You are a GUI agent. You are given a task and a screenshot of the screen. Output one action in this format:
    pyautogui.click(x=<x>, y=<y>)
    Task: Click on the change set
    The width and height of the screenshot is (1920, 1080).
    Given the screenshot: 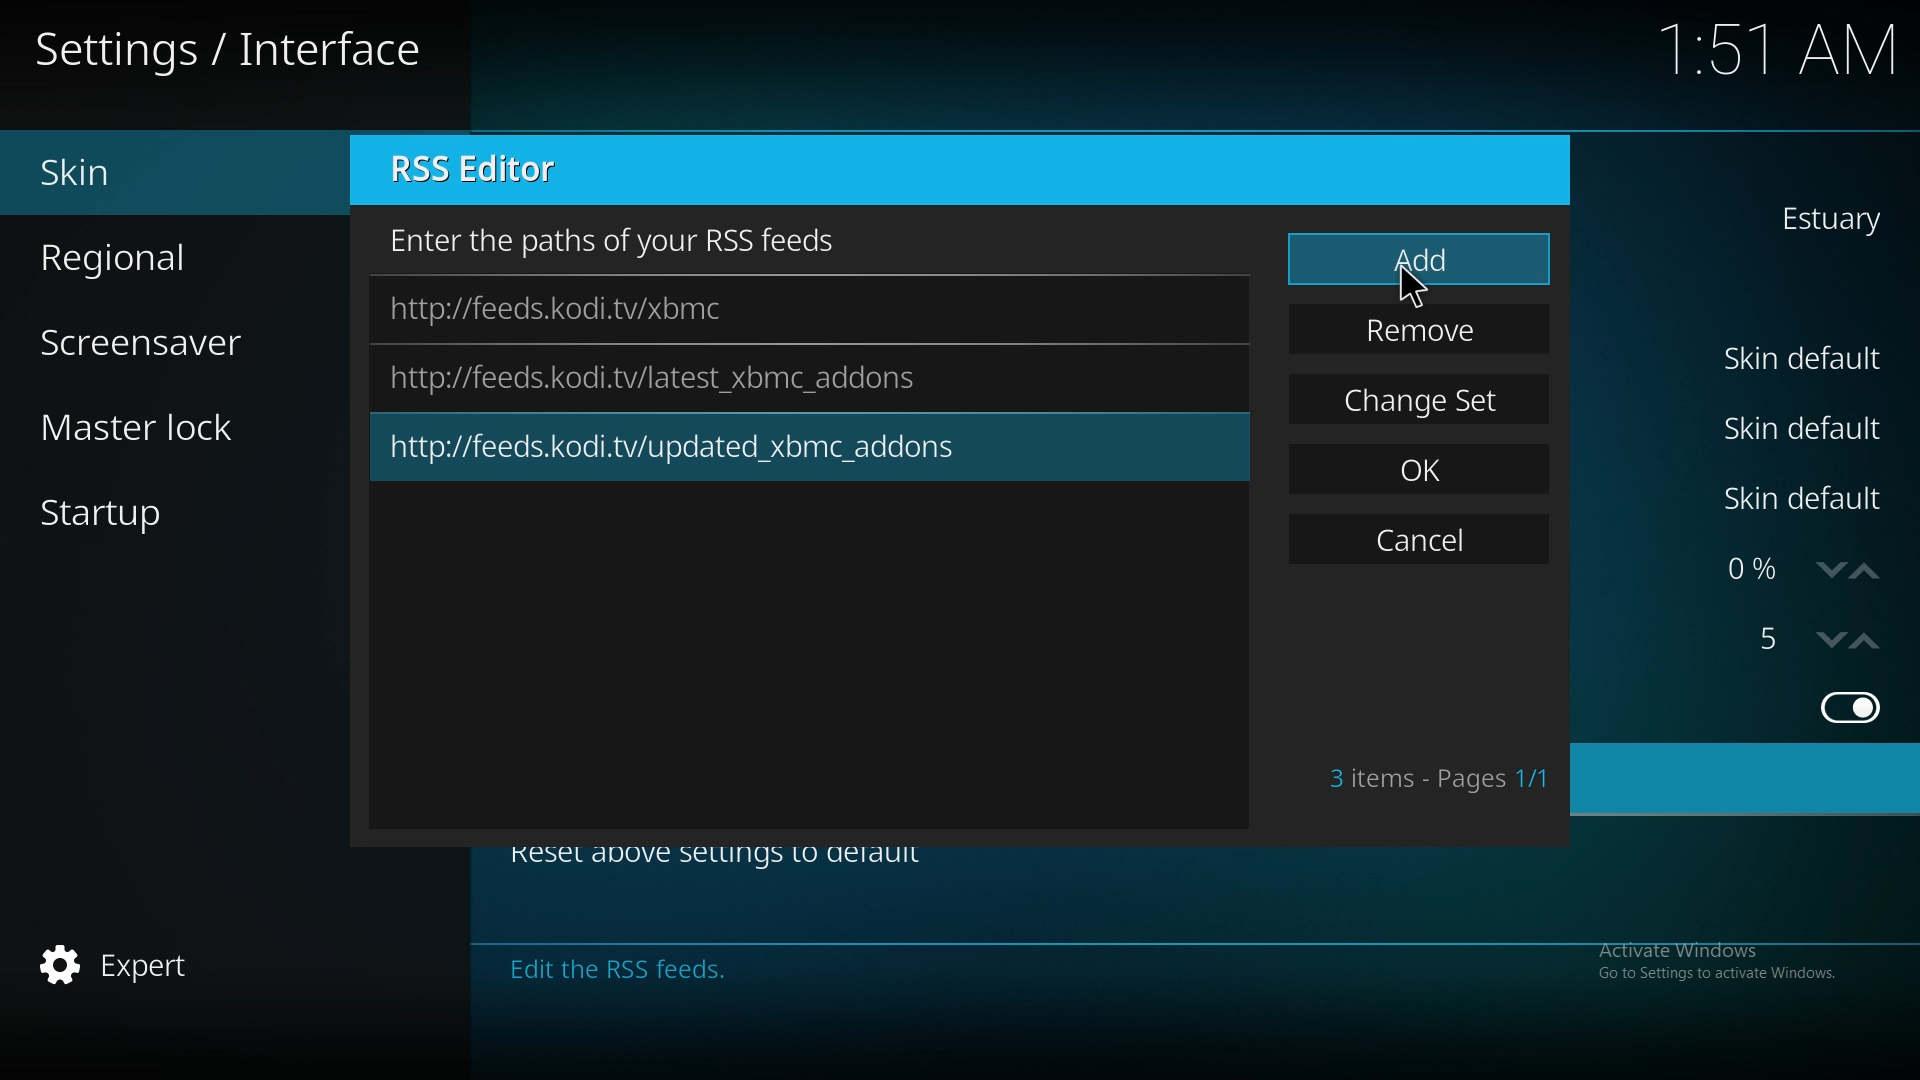 What is the action you would take?
    pyautogui.click(x=1422, y=399)
    